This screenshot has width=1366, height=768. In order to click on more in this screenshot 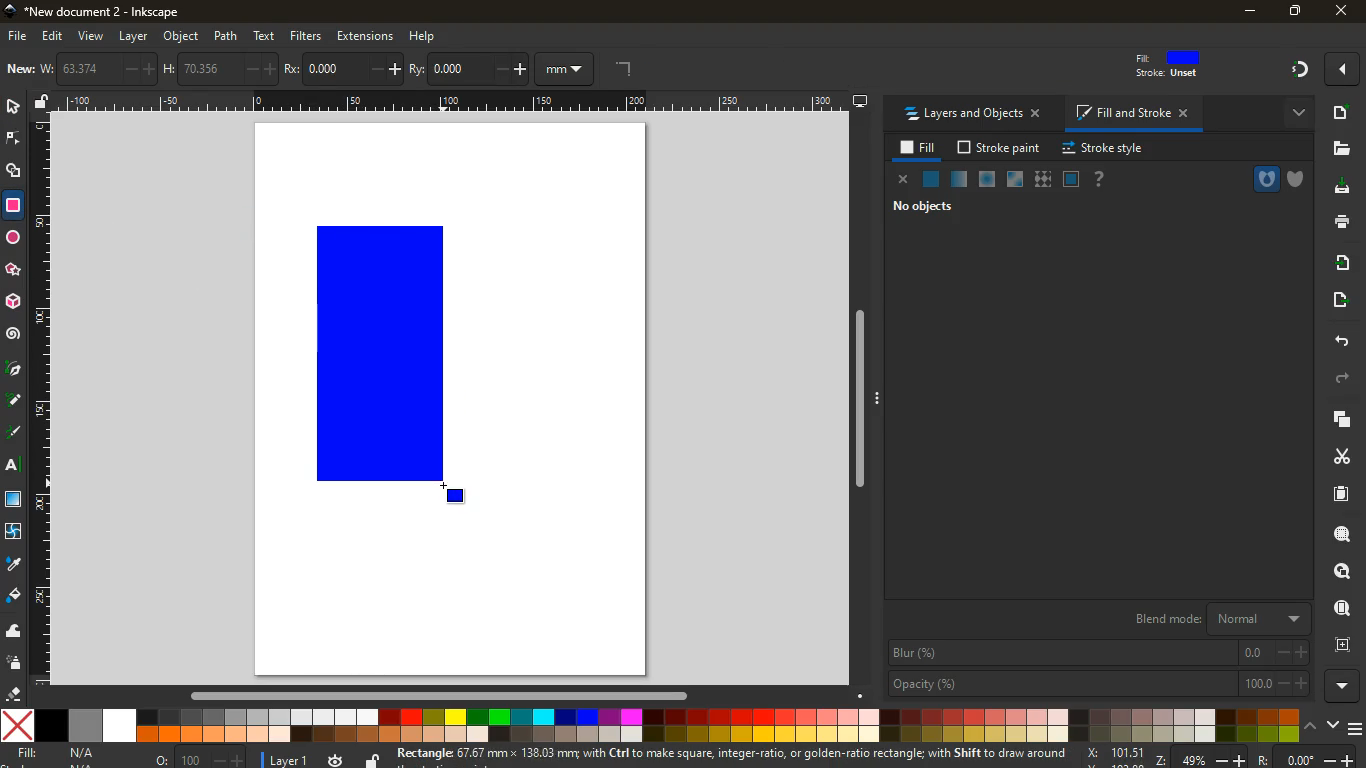, I will do `click(1300, 116)`.